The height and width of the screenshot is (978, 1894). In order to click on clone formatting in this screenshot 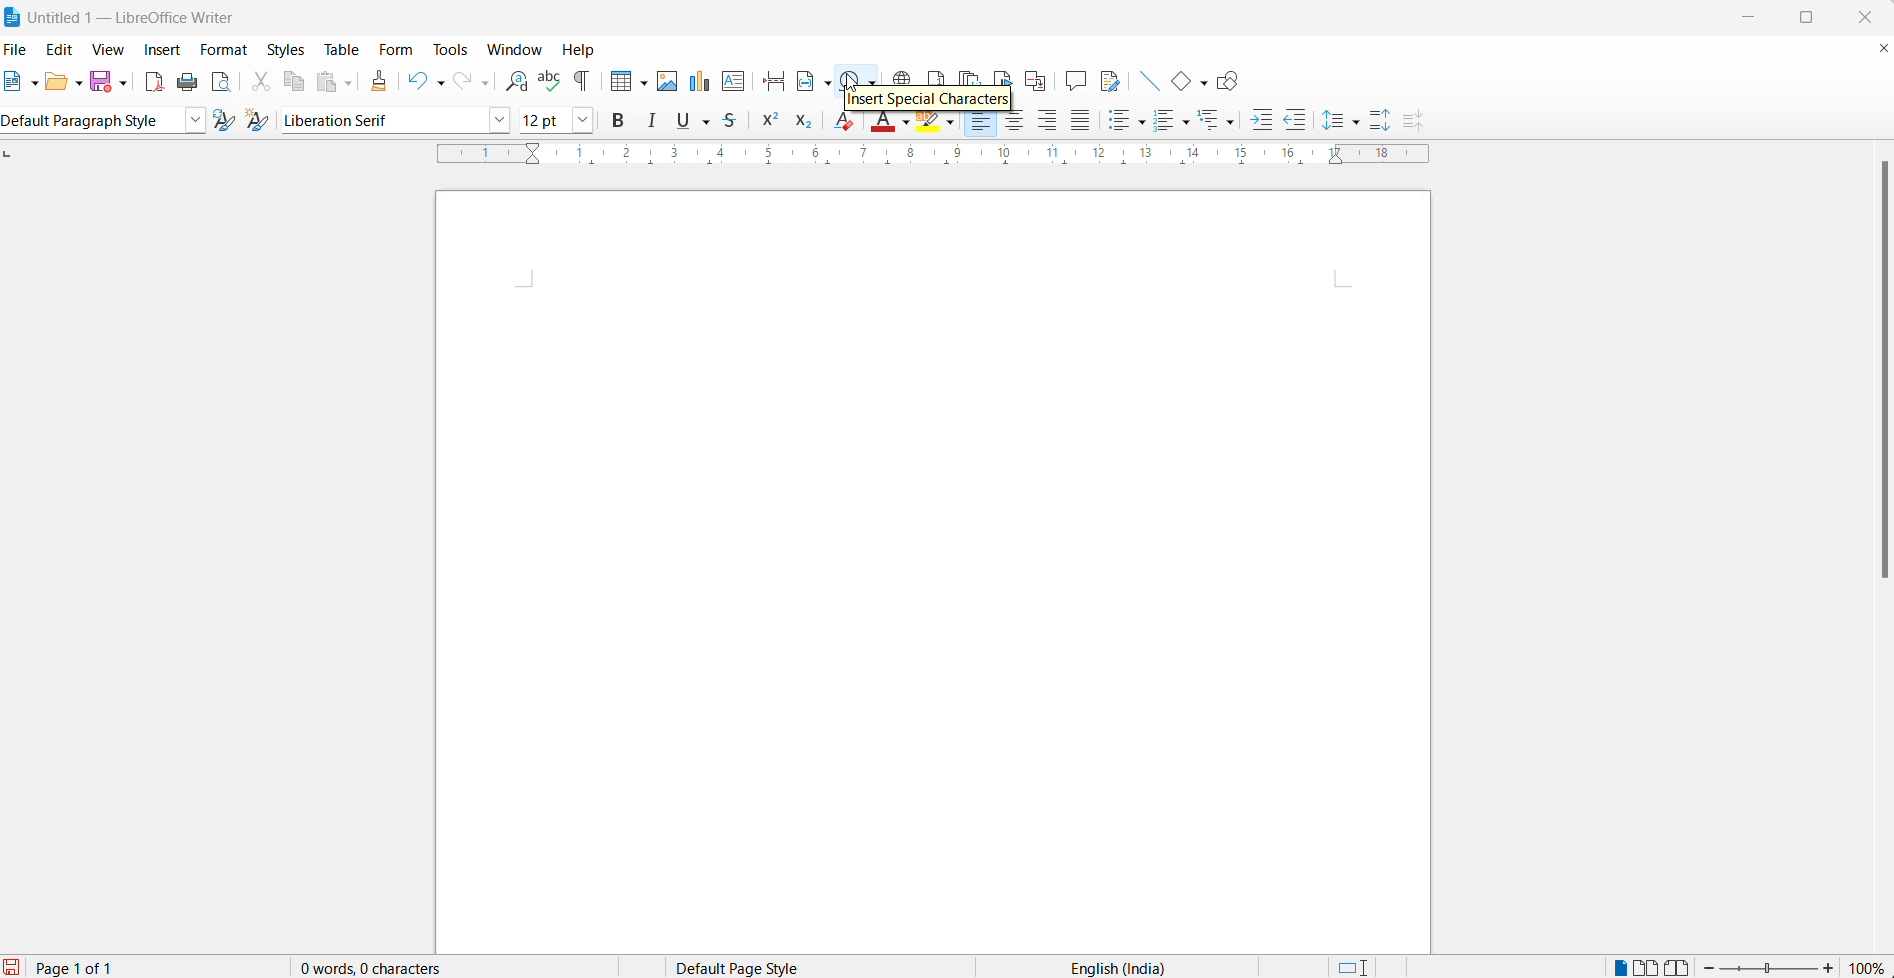, I will do `click(383, 82)`.